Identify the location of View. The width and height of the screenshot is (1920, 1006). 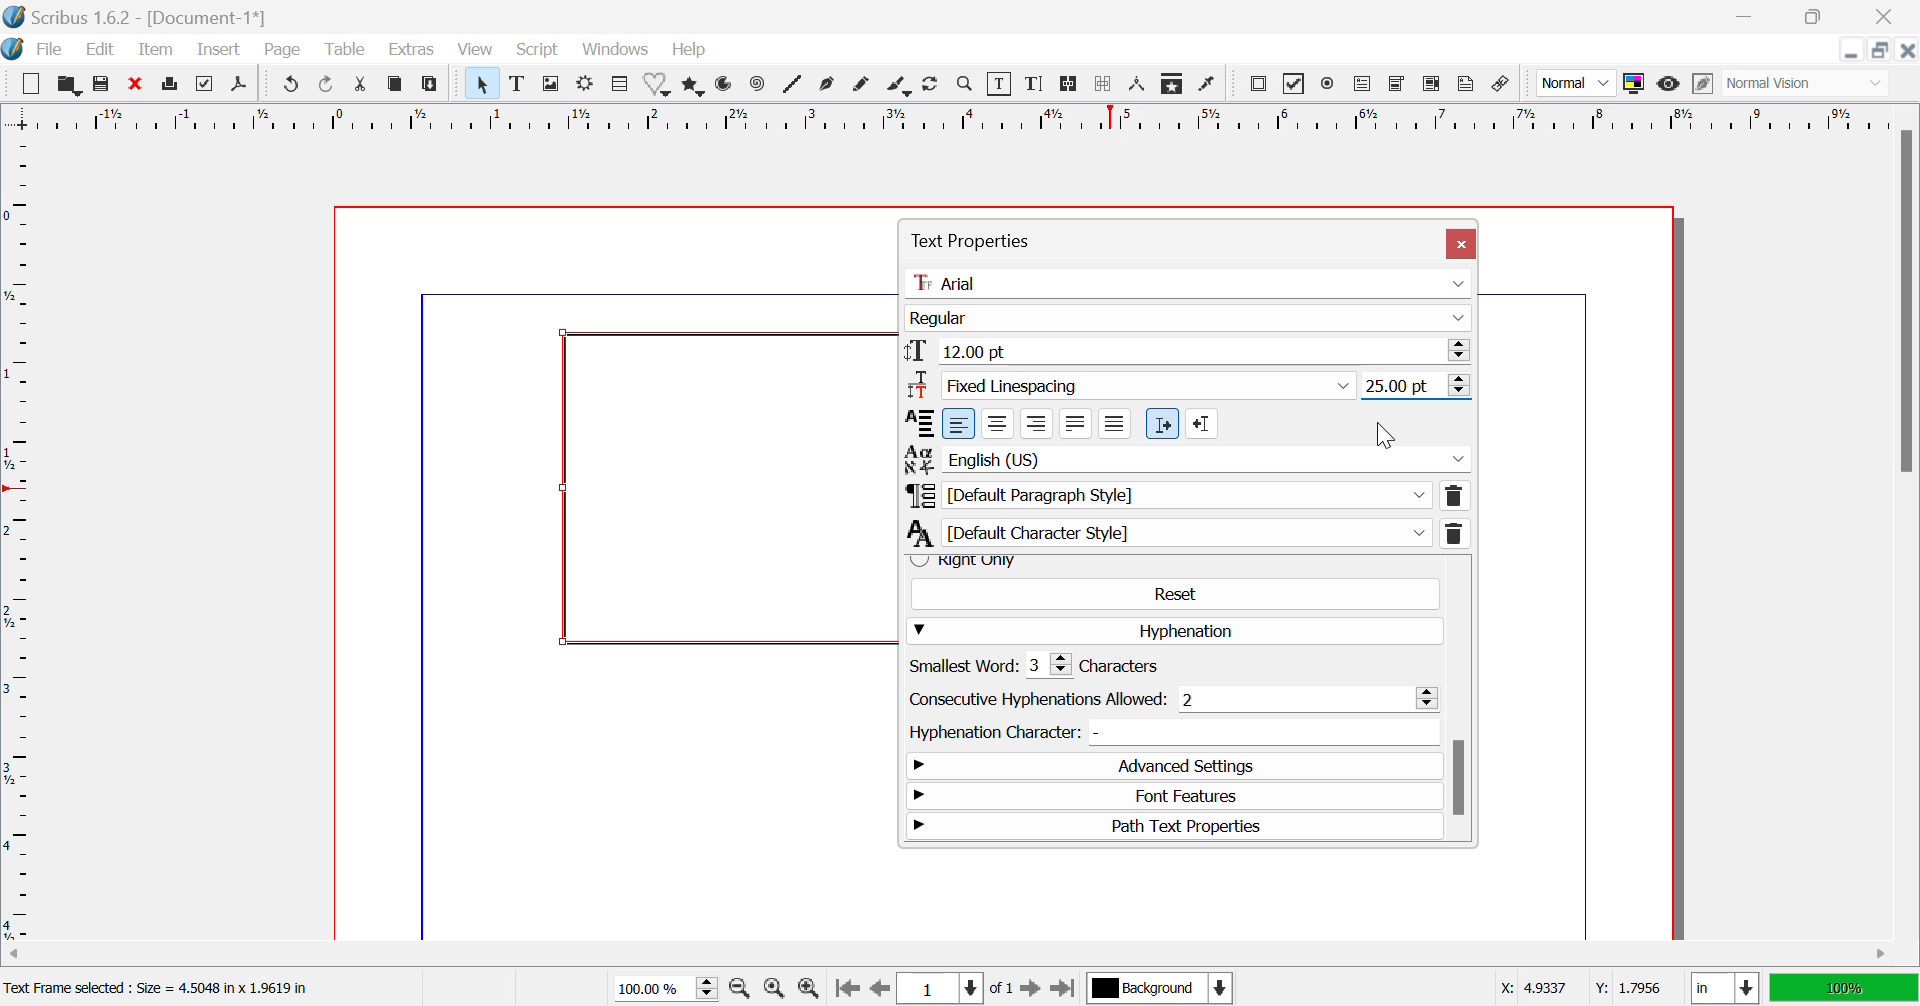
(476, 51).